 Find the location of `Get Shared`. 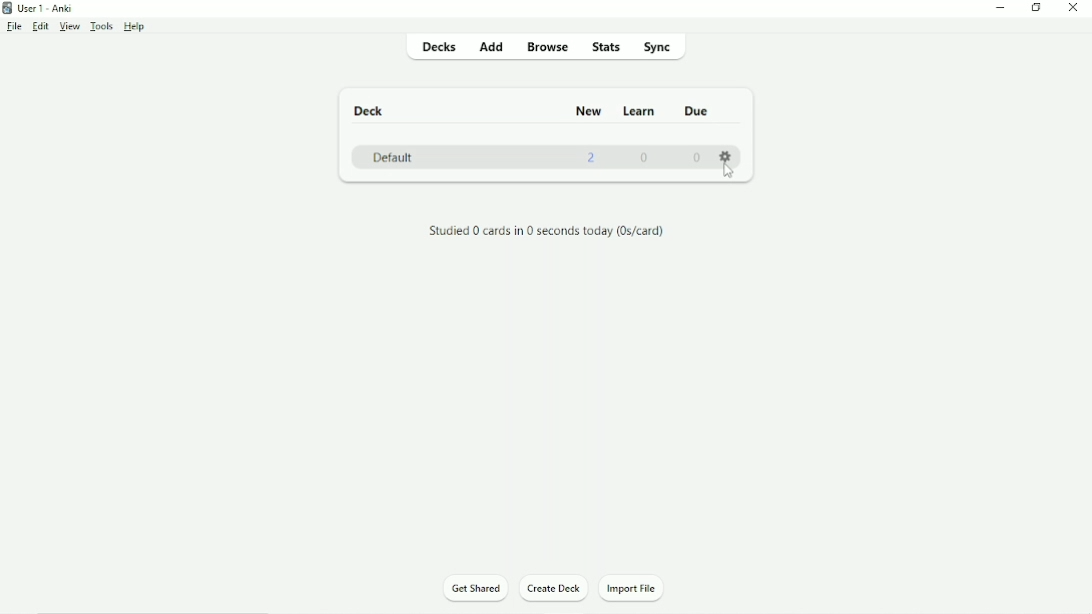

Get Shared is located at coordinates (476, 588).